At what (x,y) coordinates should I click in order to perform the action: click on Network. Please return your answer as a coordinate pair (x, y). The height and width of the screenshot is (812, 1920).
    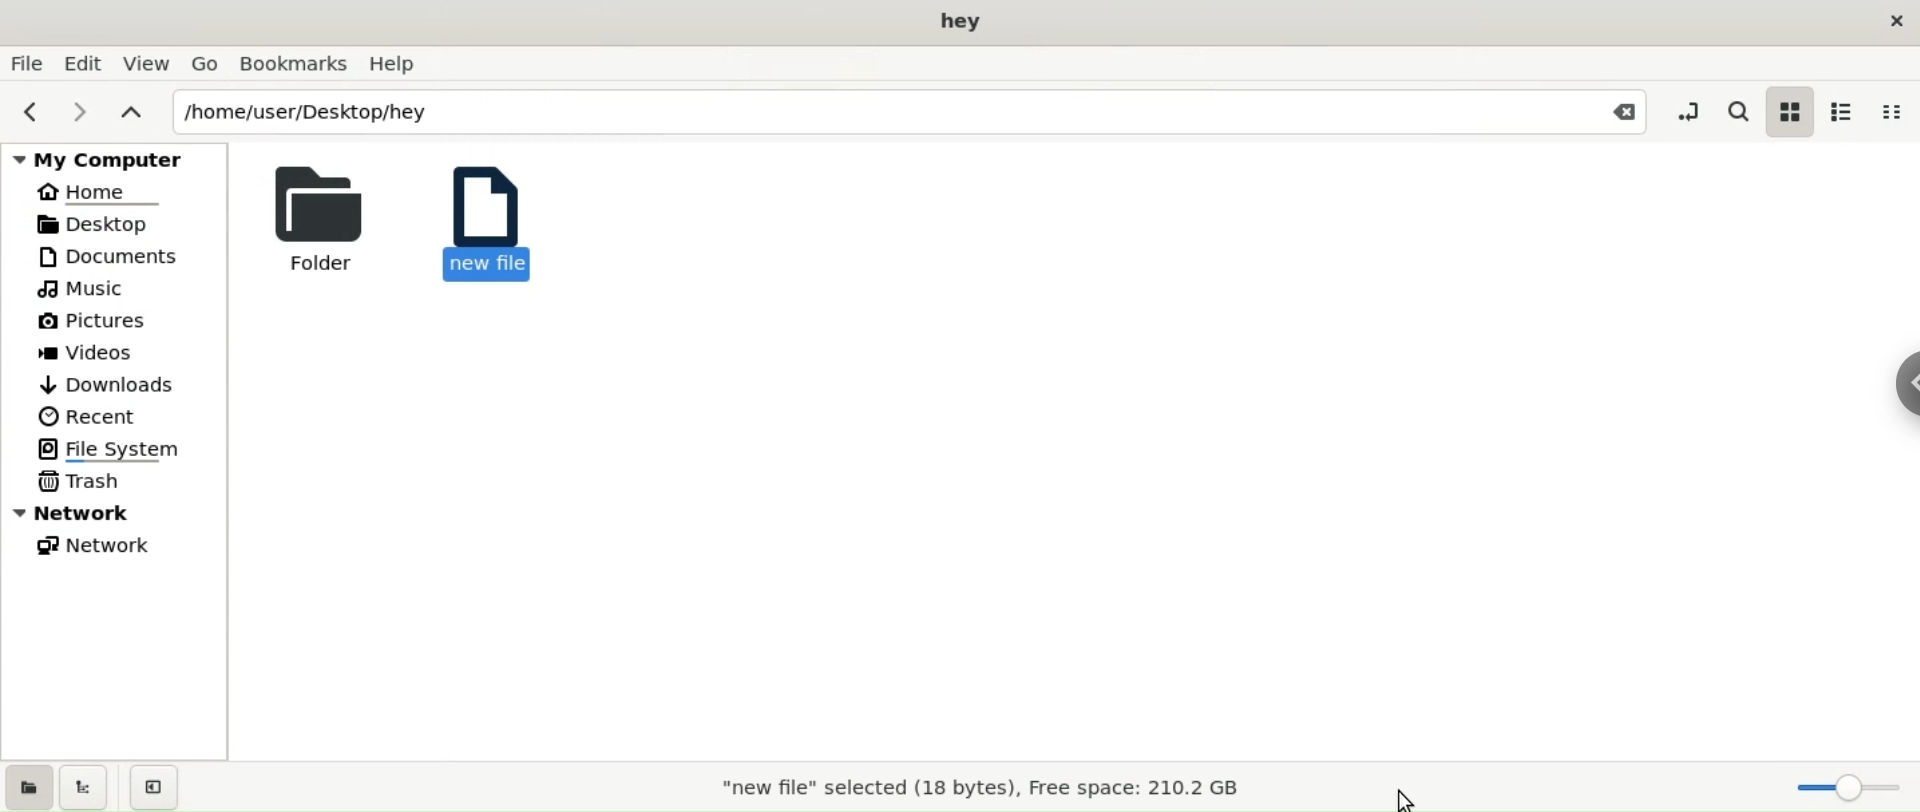
    Looking at the image, I should click on (101, 545).